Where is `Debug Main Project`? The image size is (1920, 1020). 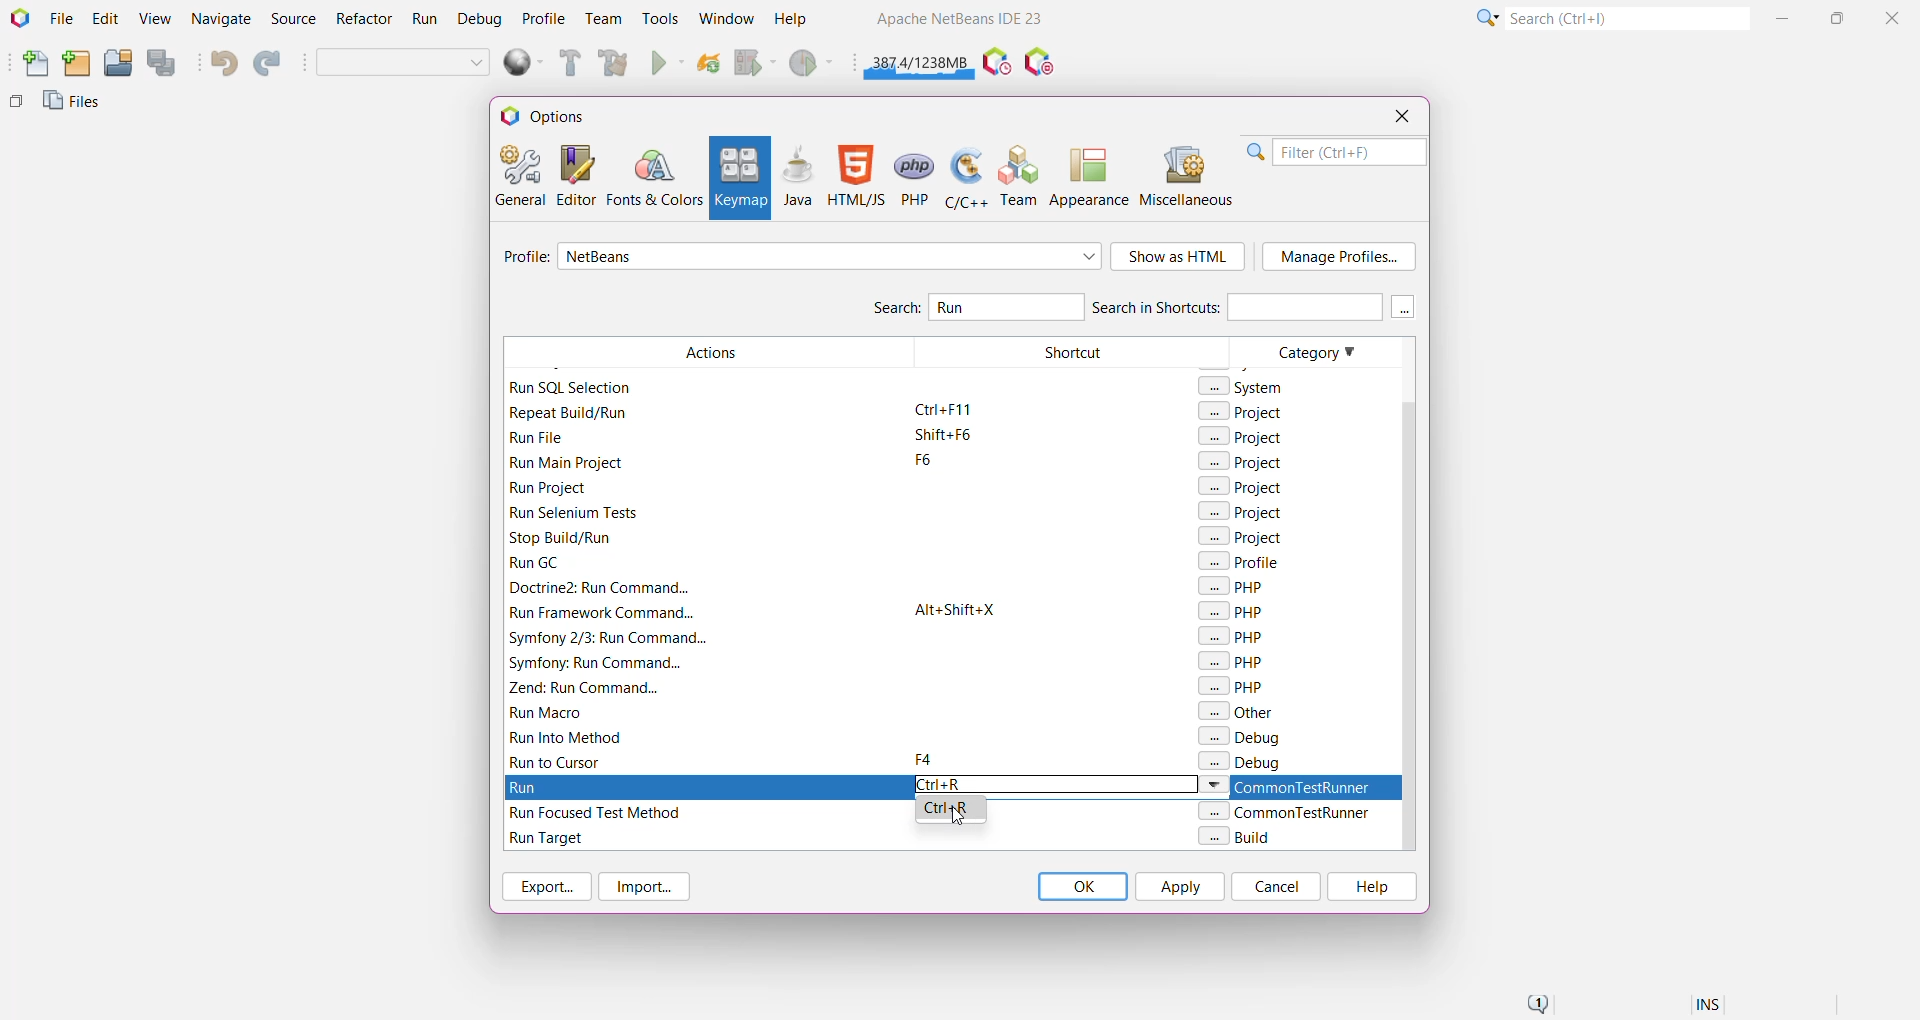 Debug Main Project is located at coordinates (754, 63).